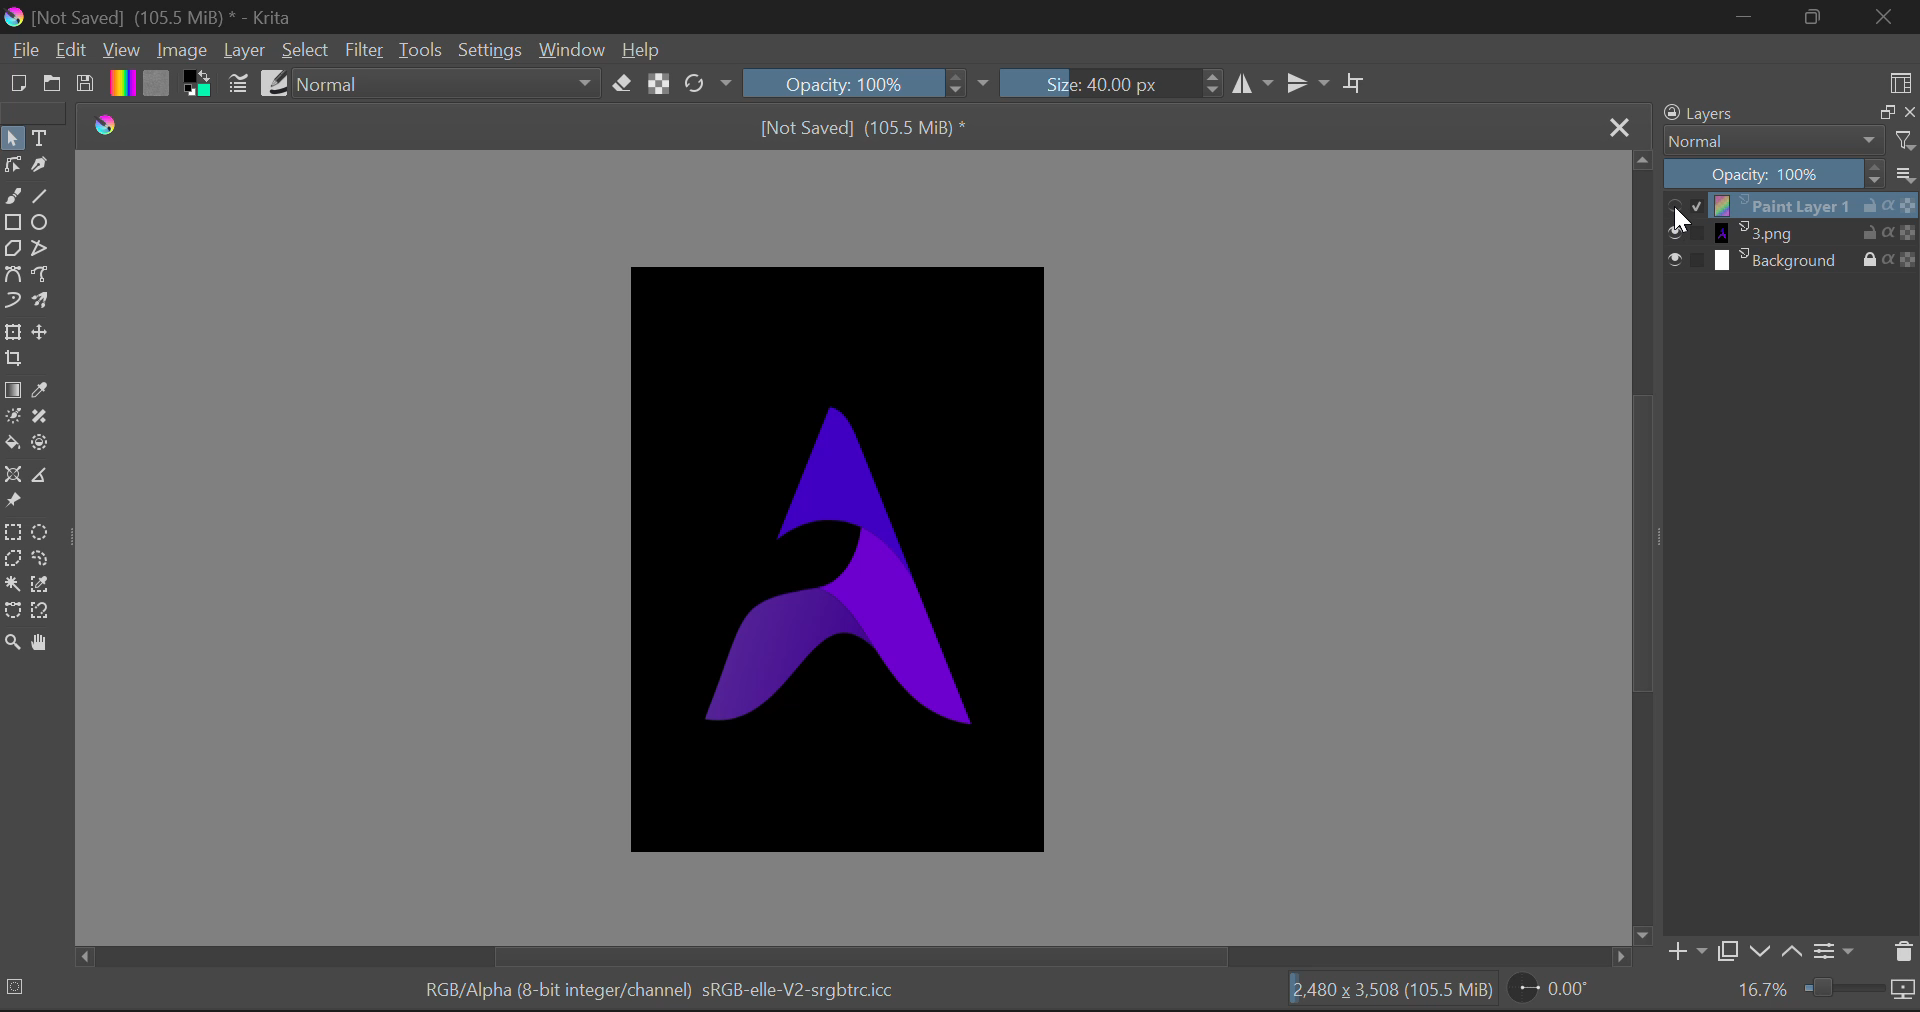 This screenshot has width=1920, height=1012. I want to click on Copy Layer, so click(1881, 113).